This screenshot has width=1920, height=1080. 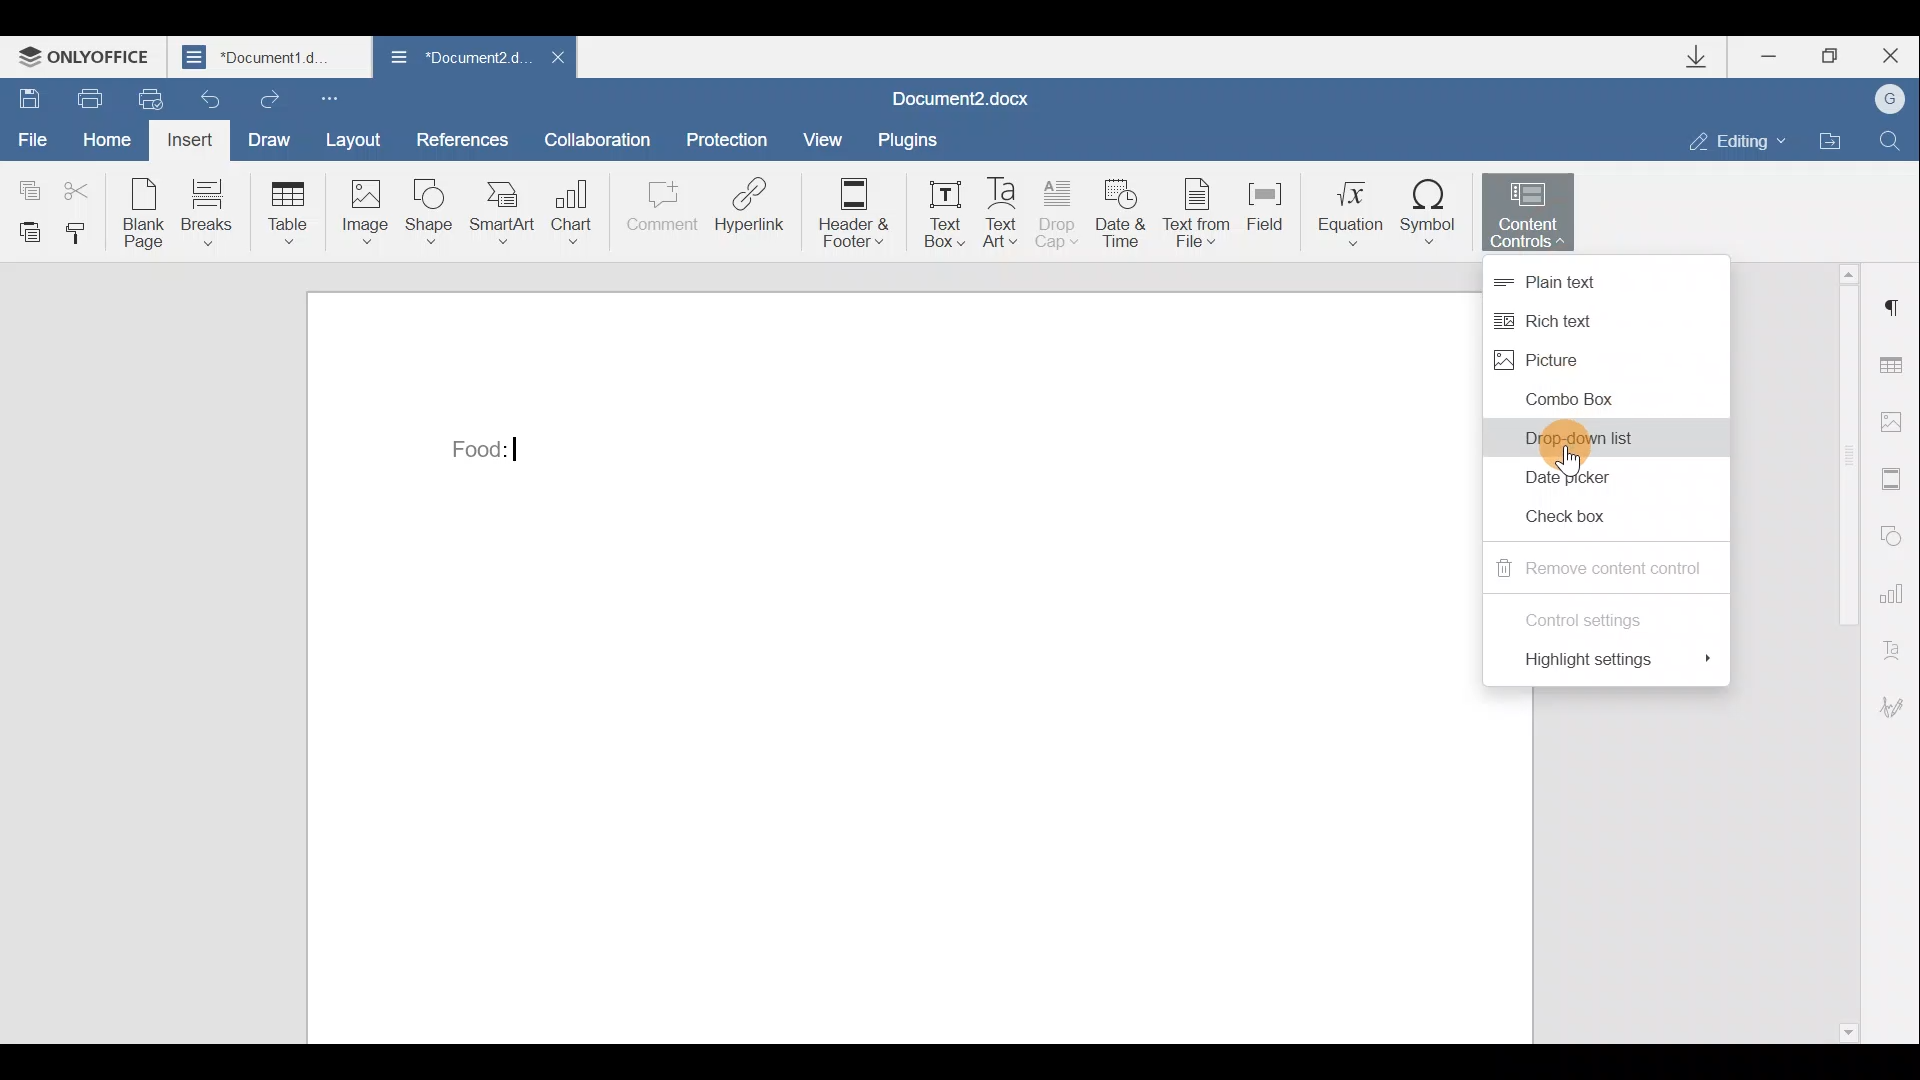 I want to click on Text Art settings, so click(x=1898, y=646).